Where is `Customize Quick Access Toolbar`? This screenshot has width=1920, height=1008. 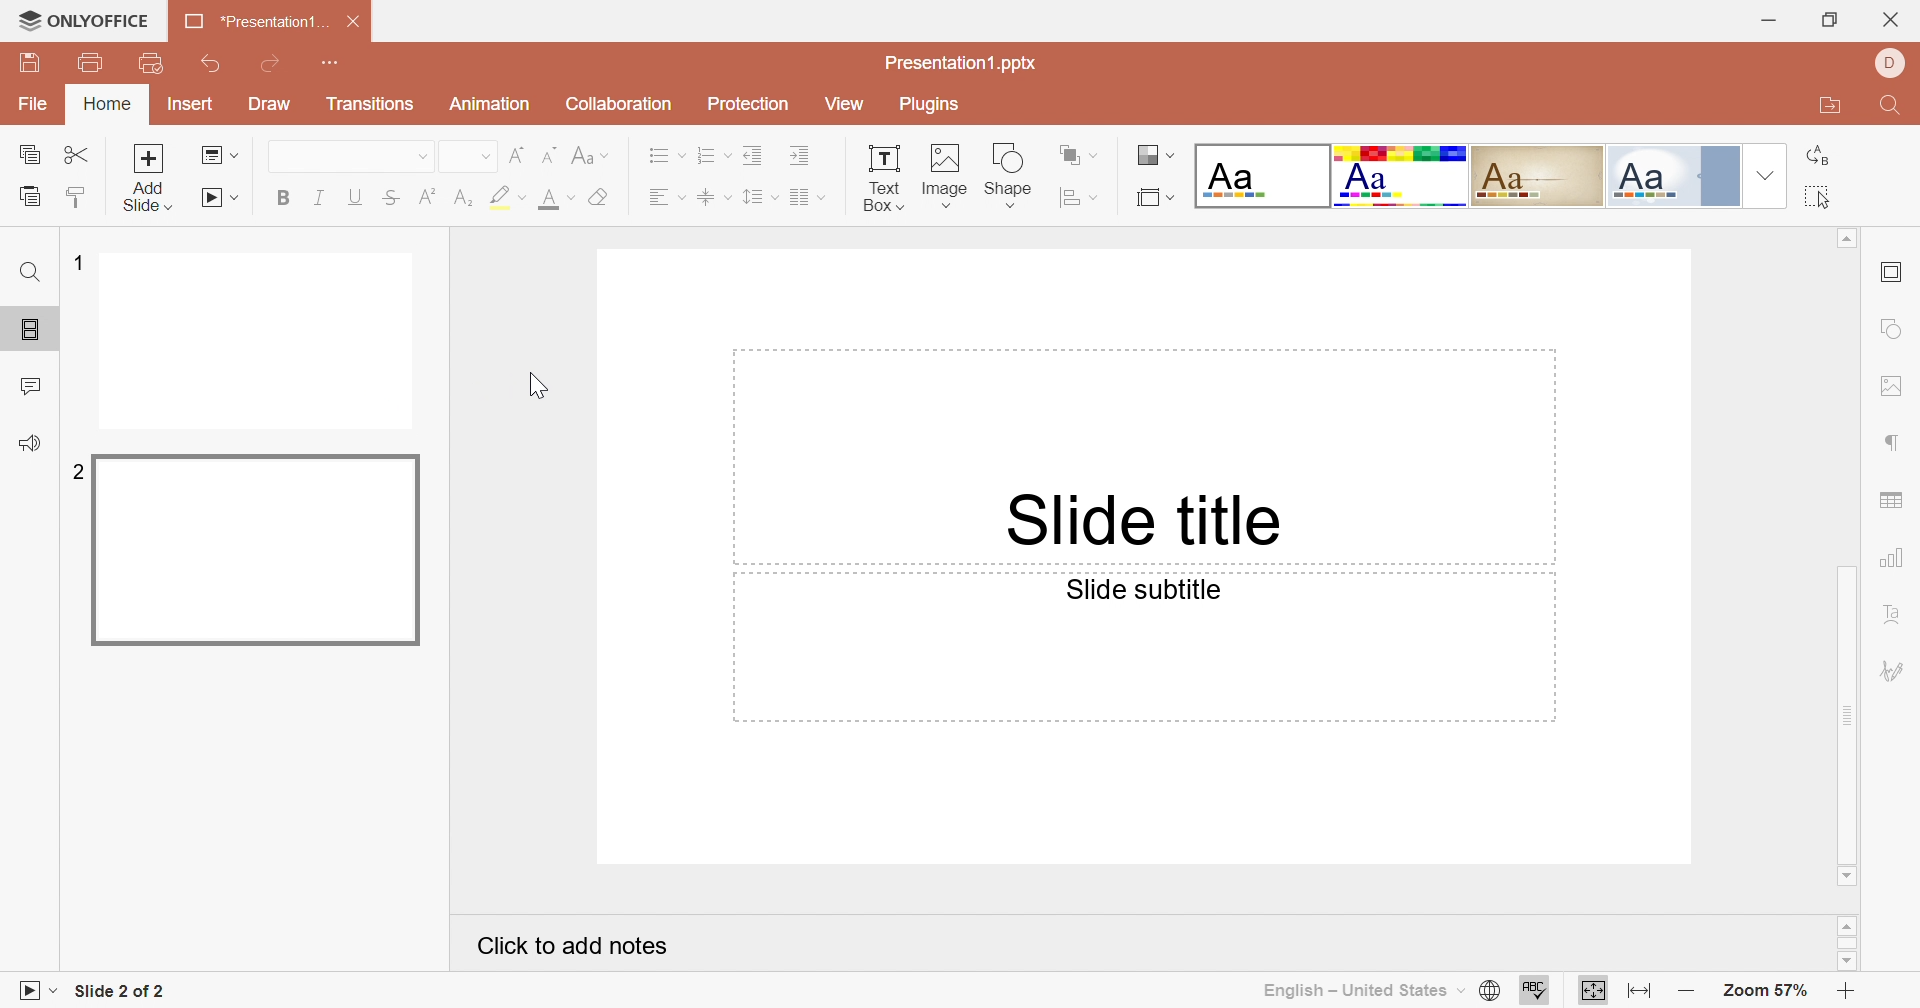 Customize Quick Access Toolbar is located at coordinates (329, 64).